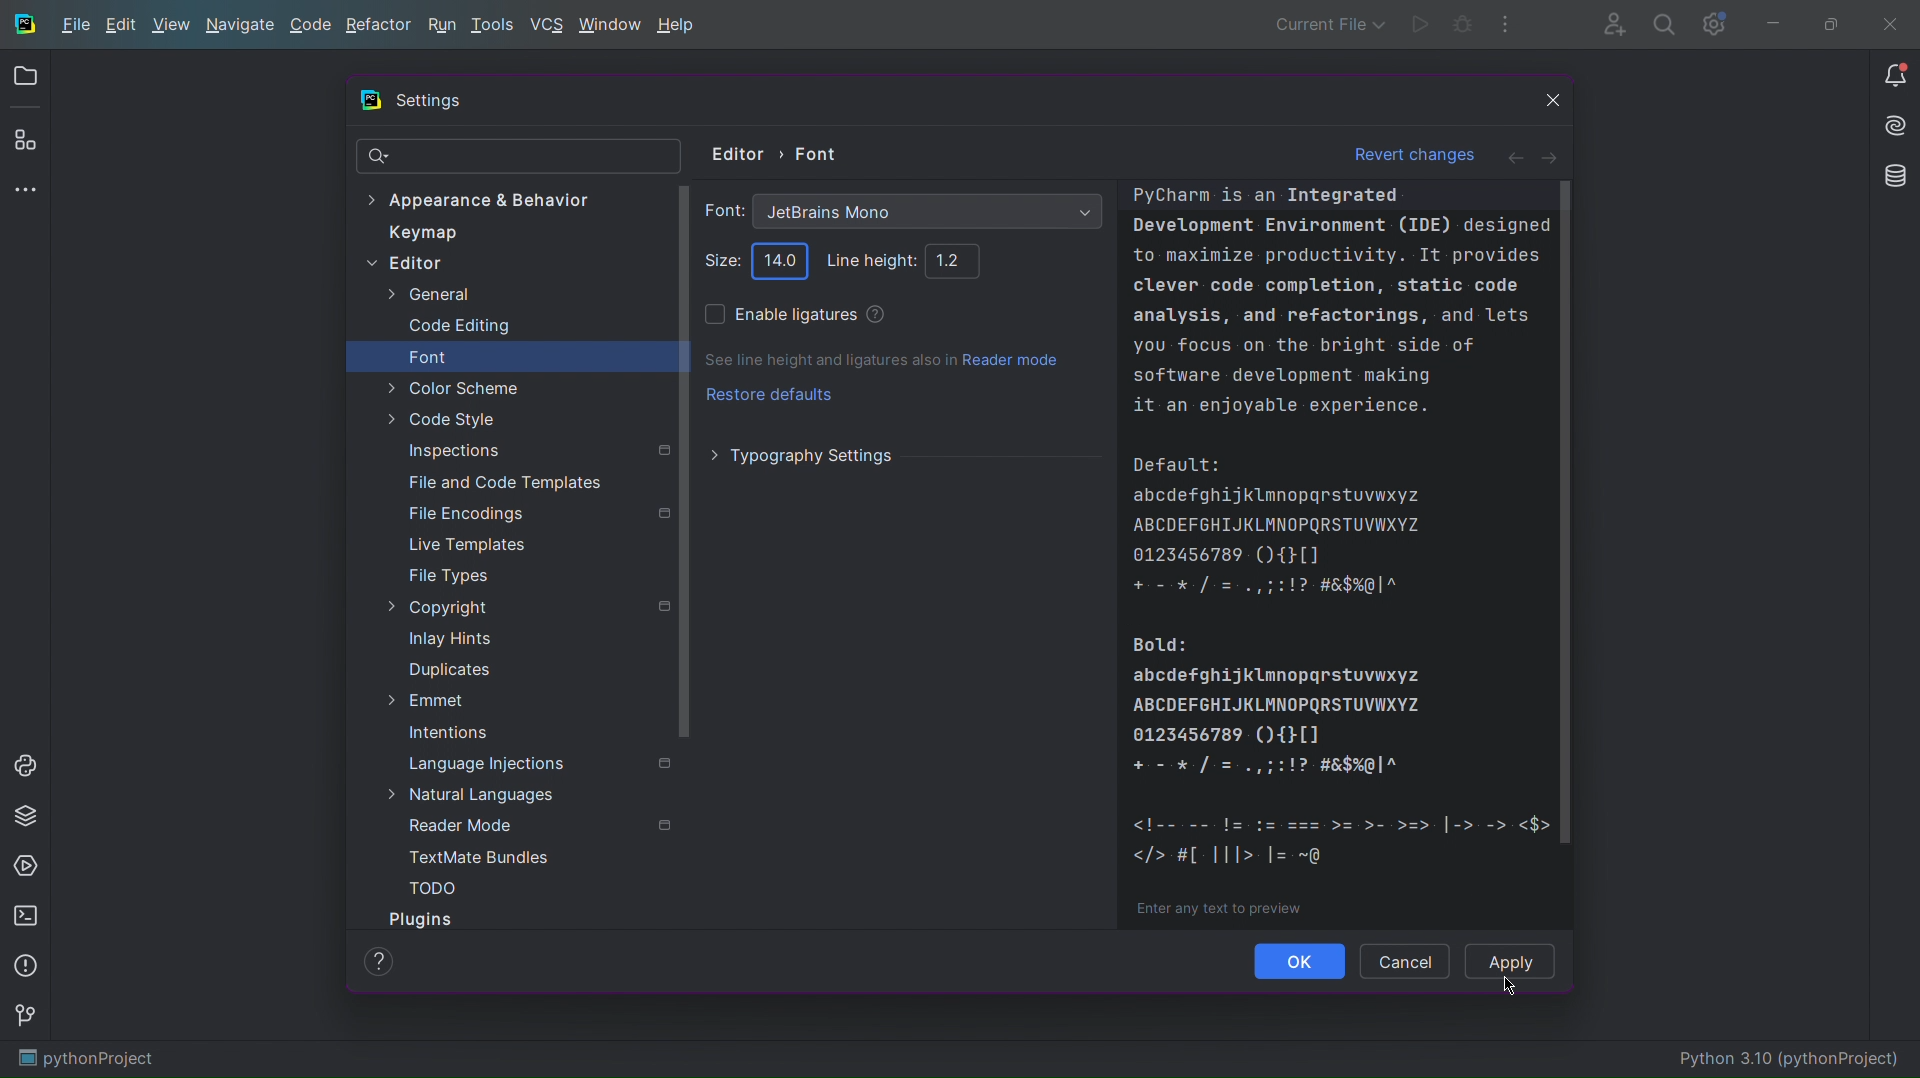 This screenshot has width=1920, height=1078. What do you see at coordinates (241, 28) in the screenshot?
I see `Navigate` at bounding box center [241, 28].